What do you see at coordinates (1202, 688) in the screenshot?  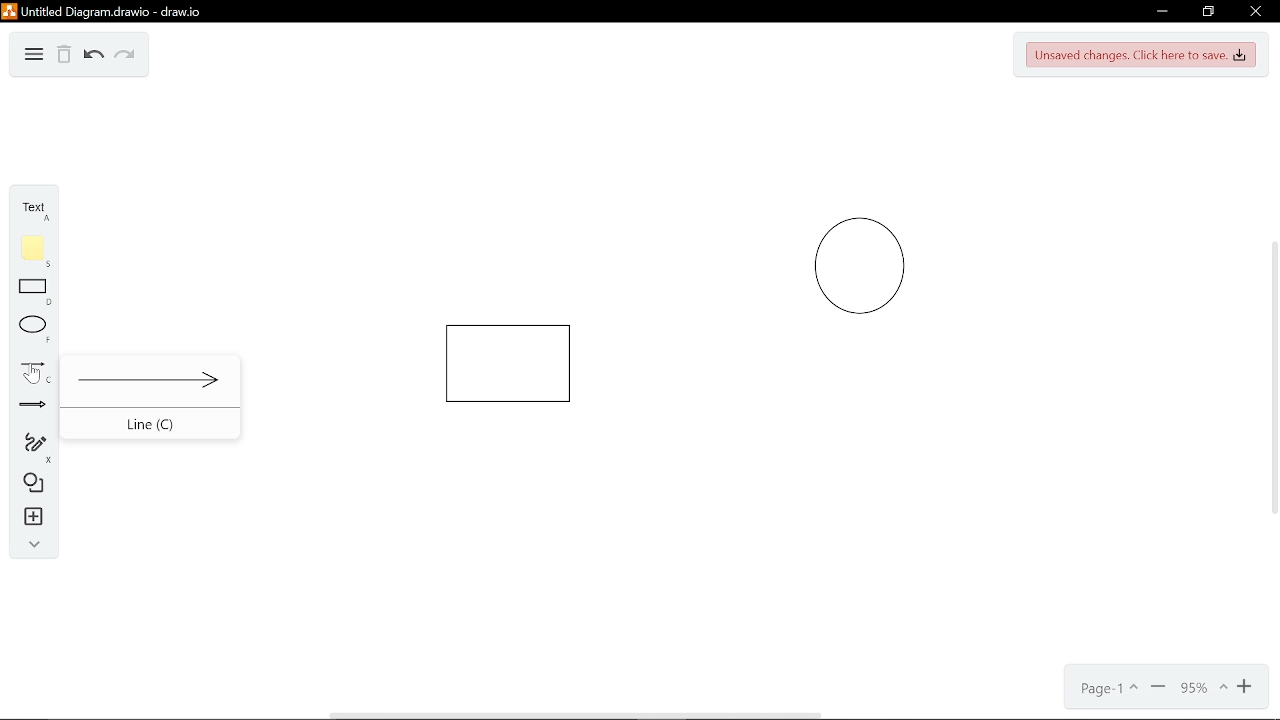 I see `Current zoom` at bounding box center [1202, 688].